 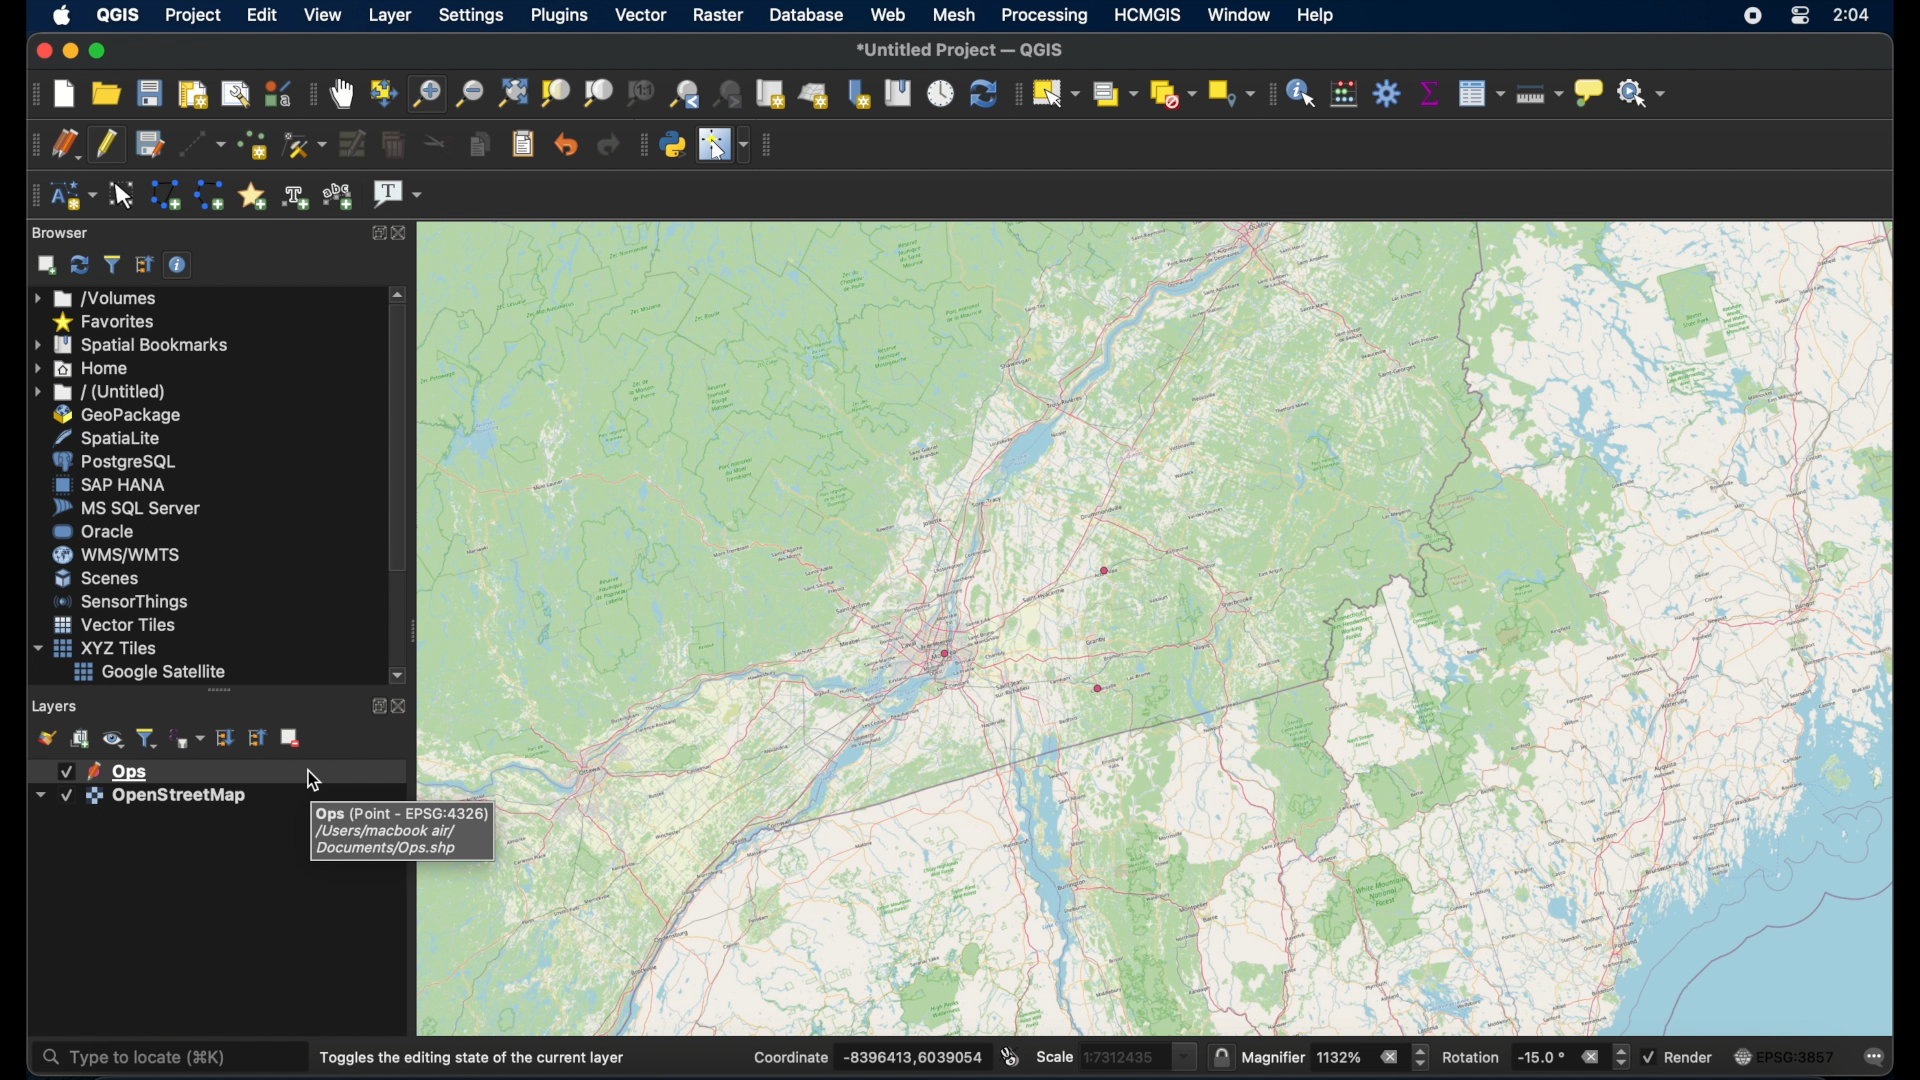 I want to click on filter legend, so click(x=147, y=737).